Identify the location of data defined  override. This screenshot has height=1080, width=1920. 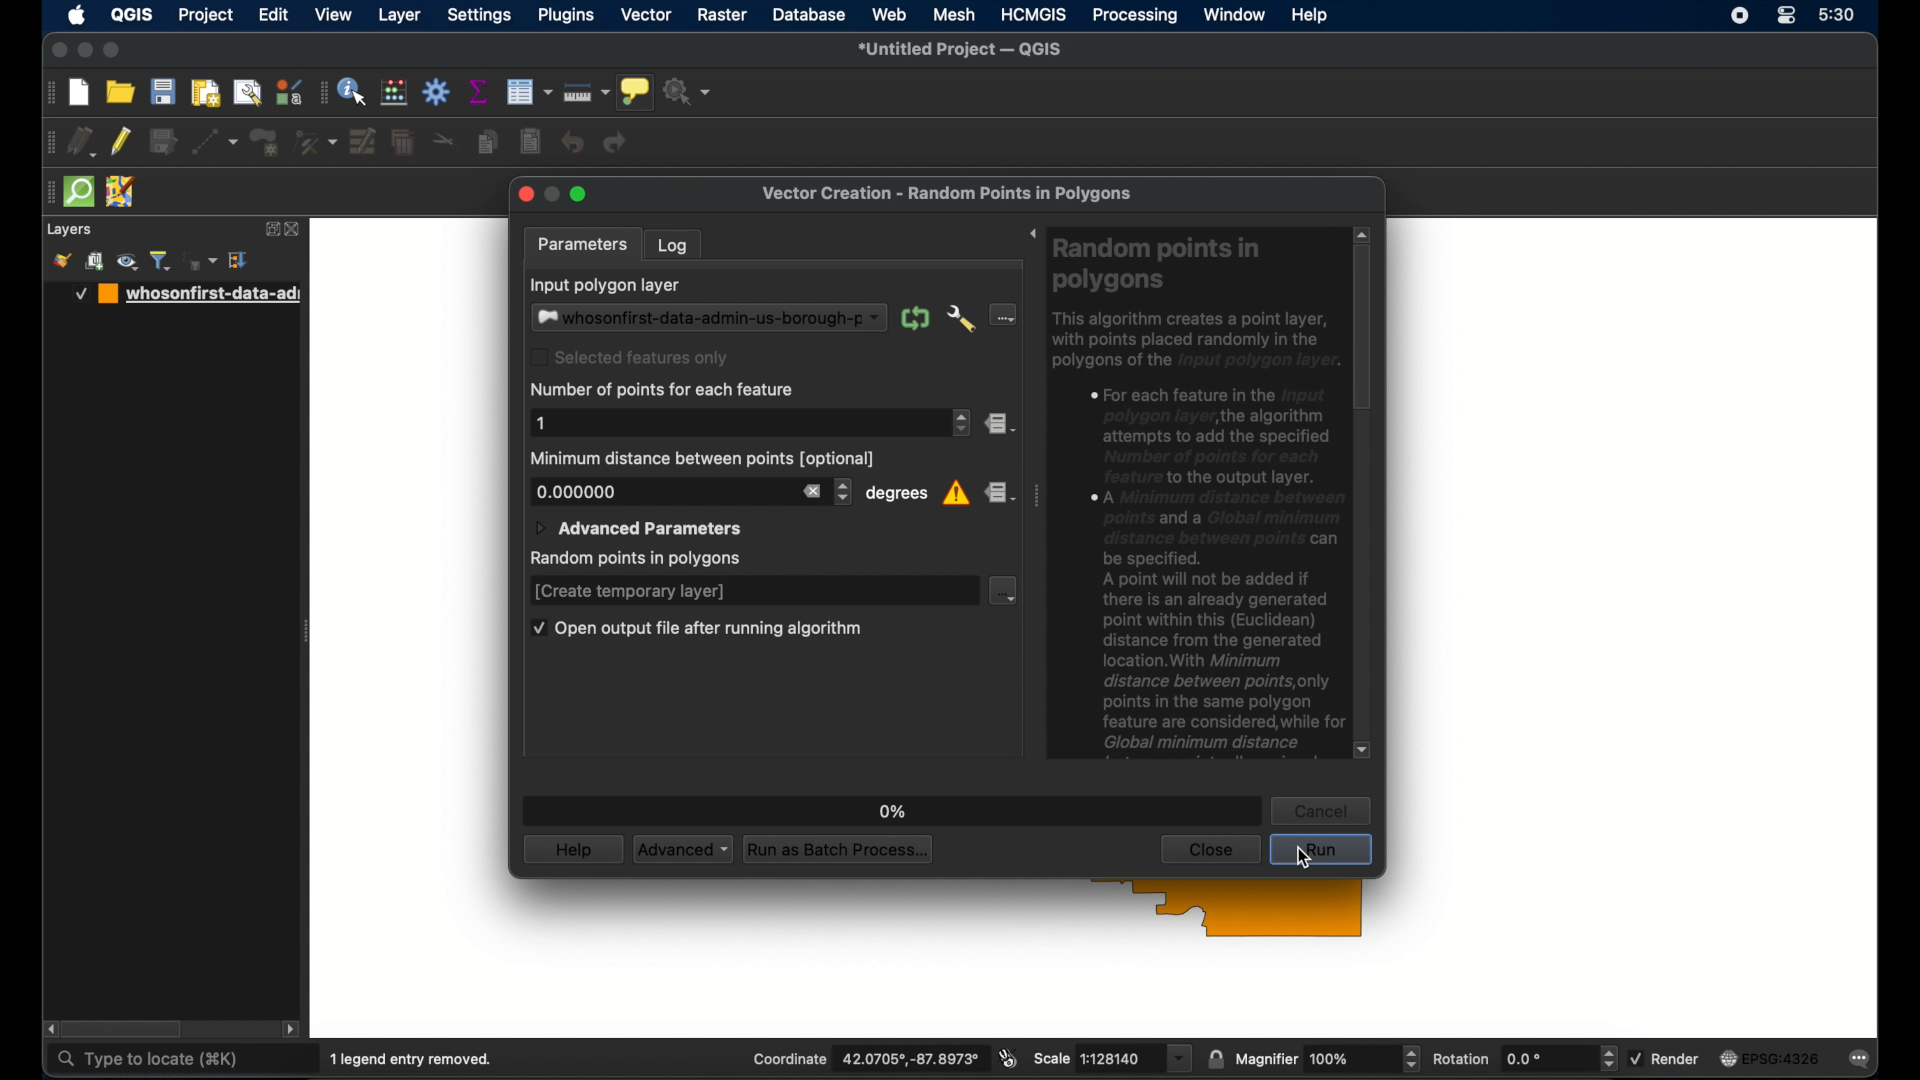
(1001, 493).